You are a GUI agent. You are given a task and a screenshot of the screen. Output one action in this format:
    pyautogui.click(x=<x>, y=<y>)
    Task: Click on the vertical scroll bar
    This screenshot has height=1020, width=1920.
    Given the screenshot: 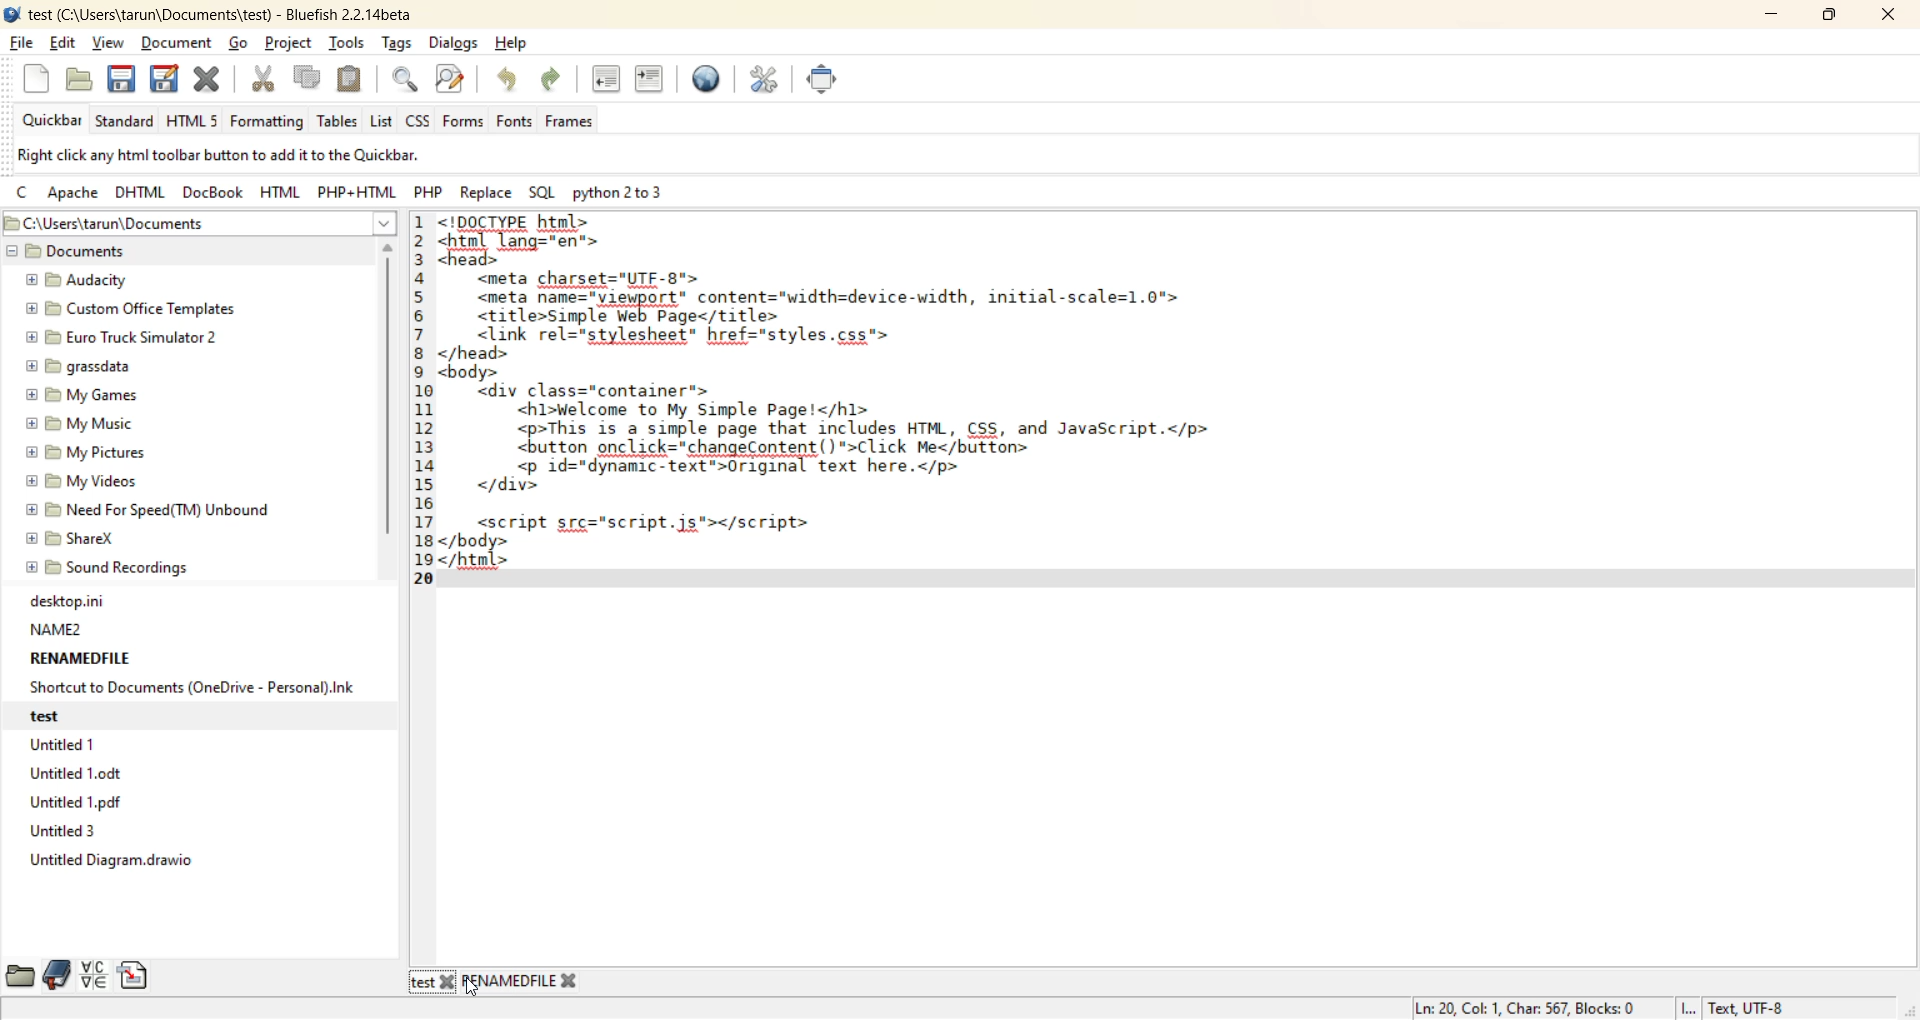 What is the action you would take?
    pyautogui.click(x=388, y=399)
    